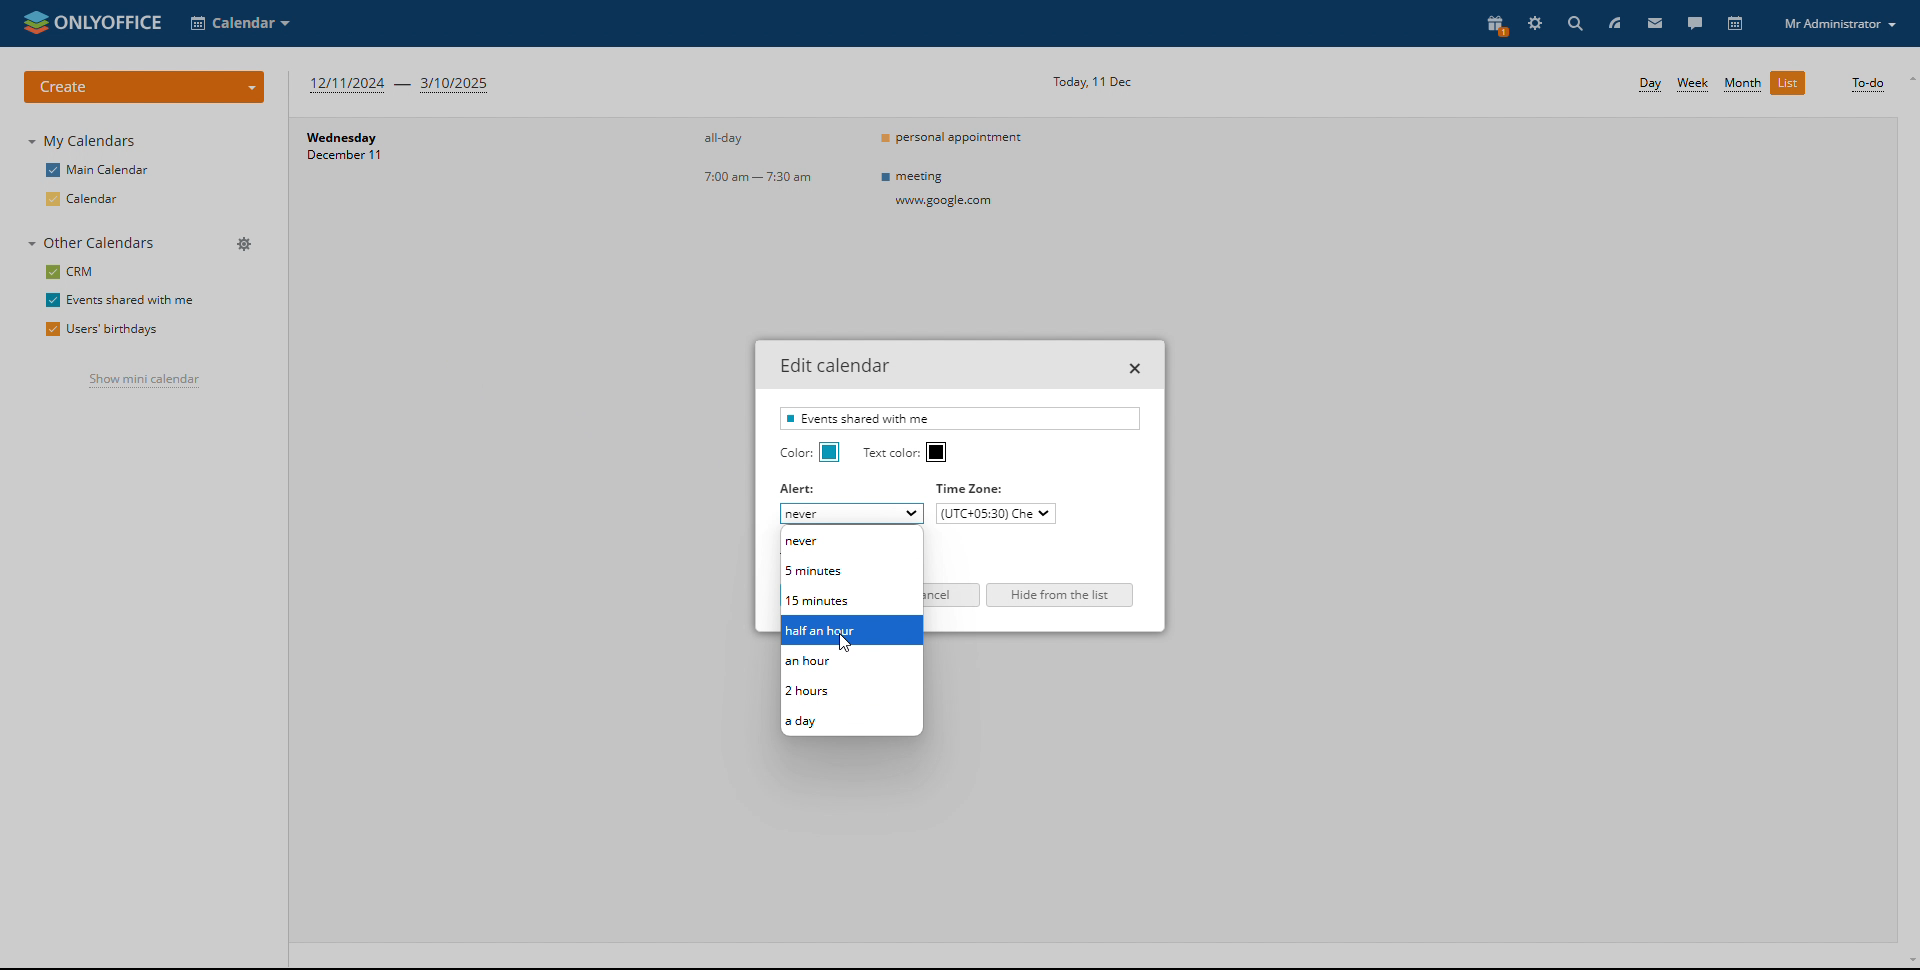  I want to click on 15 minutes, so click(850, 600).